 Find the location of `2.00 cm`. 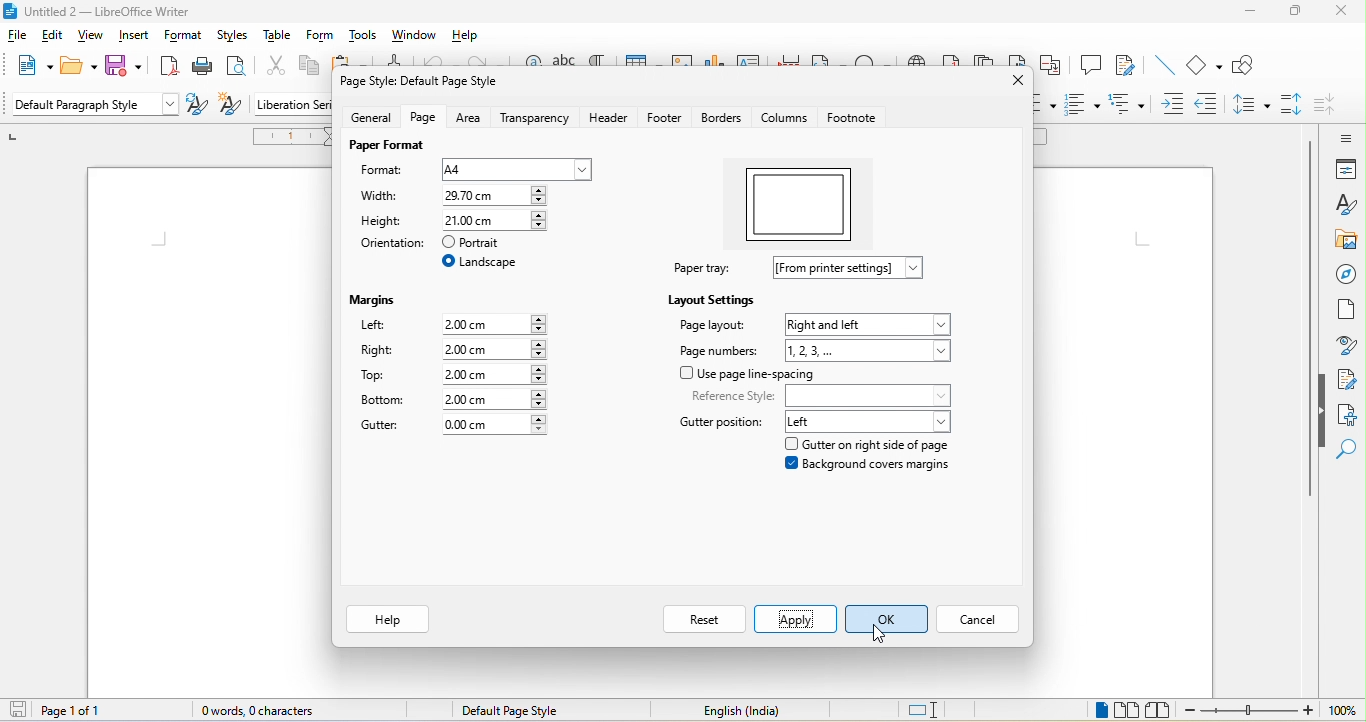

2.00 cm is located at coordinates (495, 372).